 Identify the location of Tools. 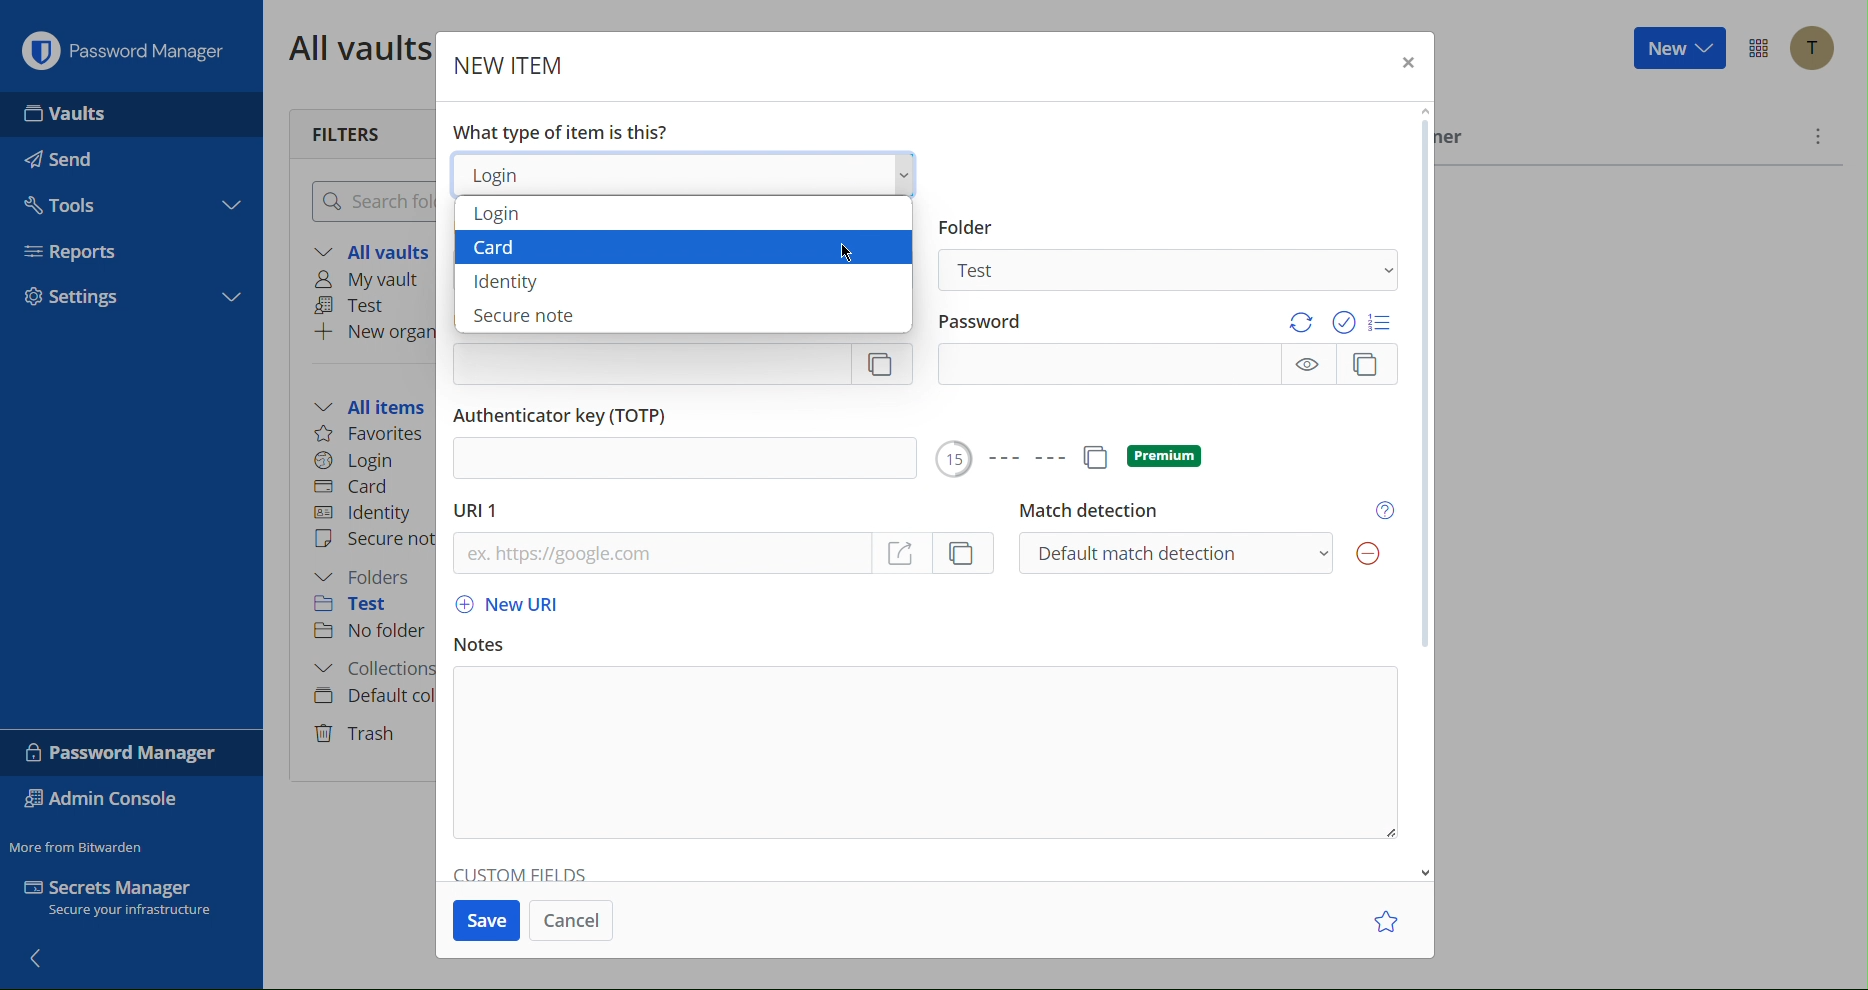
(73, 204).